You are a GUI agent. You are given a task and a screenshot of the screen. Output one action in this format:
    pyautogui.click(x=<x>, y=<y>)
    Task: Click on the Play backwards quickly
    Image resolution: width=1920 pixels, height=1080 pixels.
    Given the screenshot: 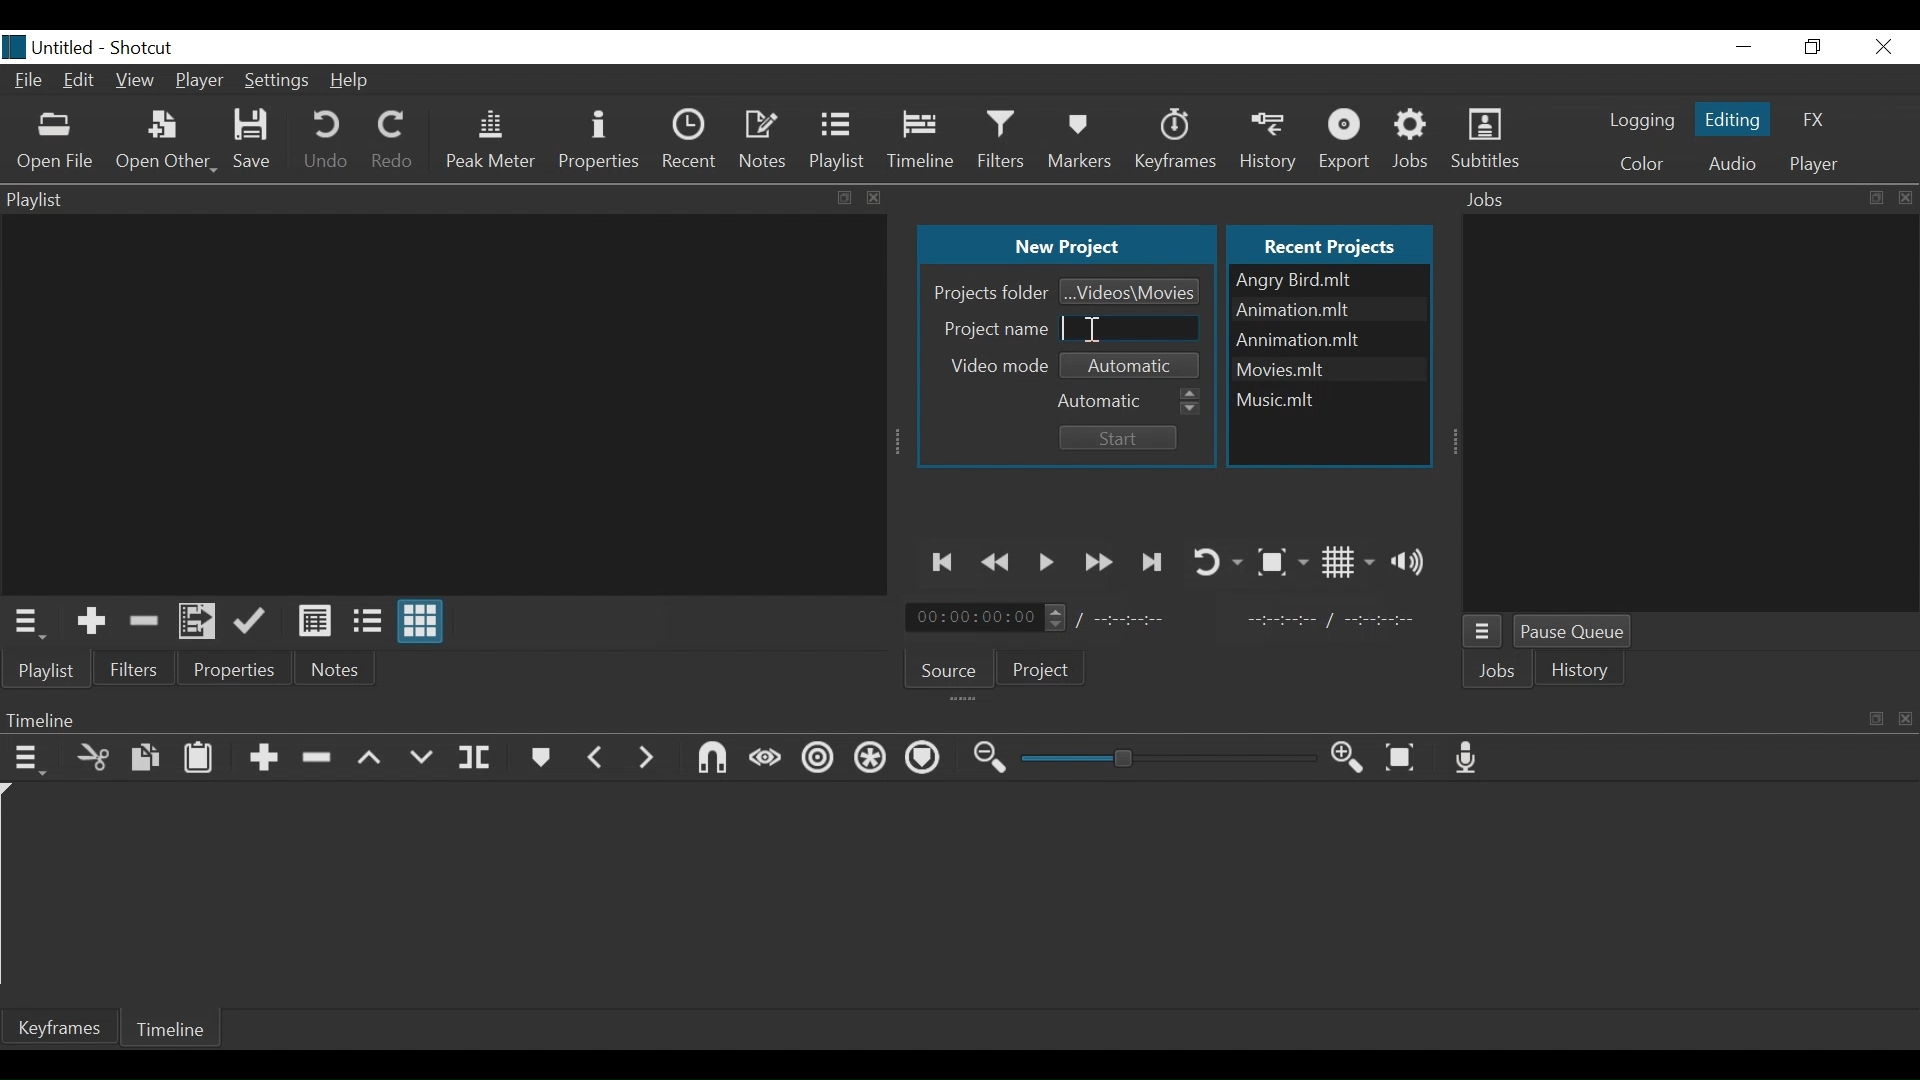 What is the action you would take?
    pyautogui.click(x=1000, y=563)
    